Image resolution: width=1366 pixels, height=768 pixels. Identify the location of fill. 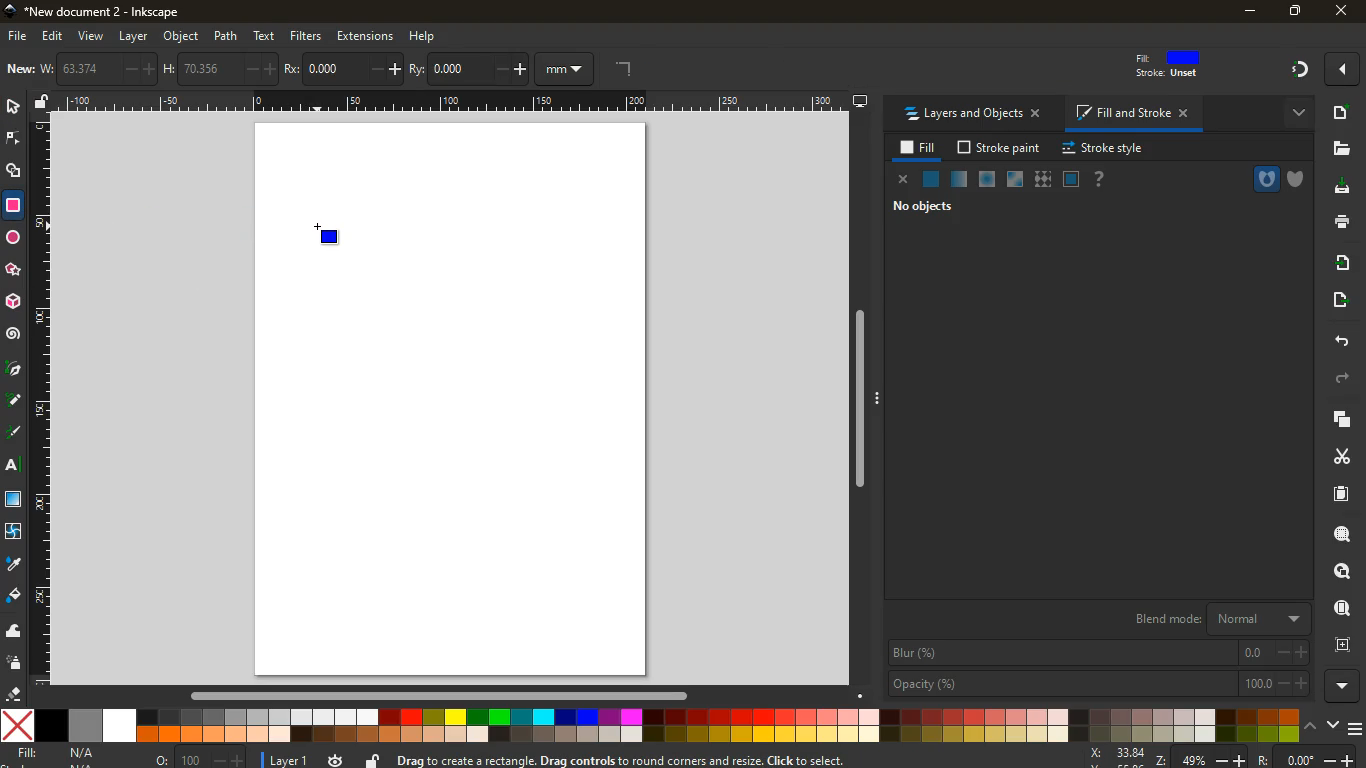
(1169, 64).